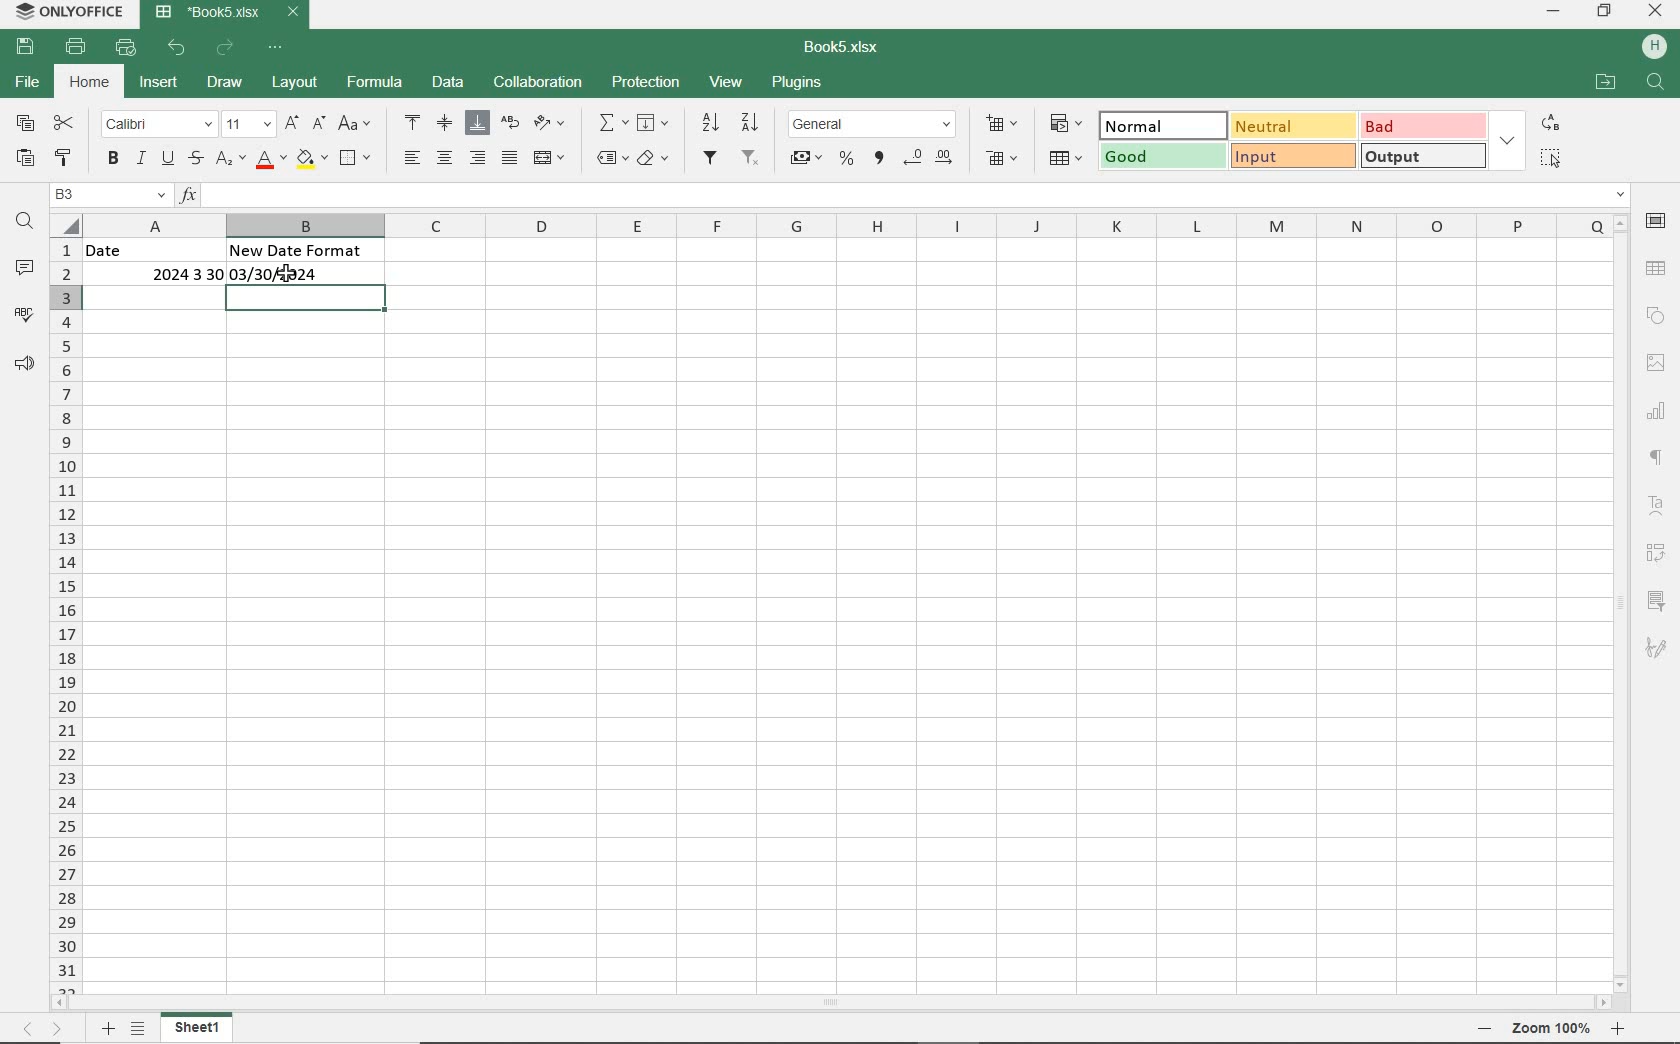  Describe the element at coordinates (842, 48) in the screenshot. I see `DOCUMENT NAME` at that location.